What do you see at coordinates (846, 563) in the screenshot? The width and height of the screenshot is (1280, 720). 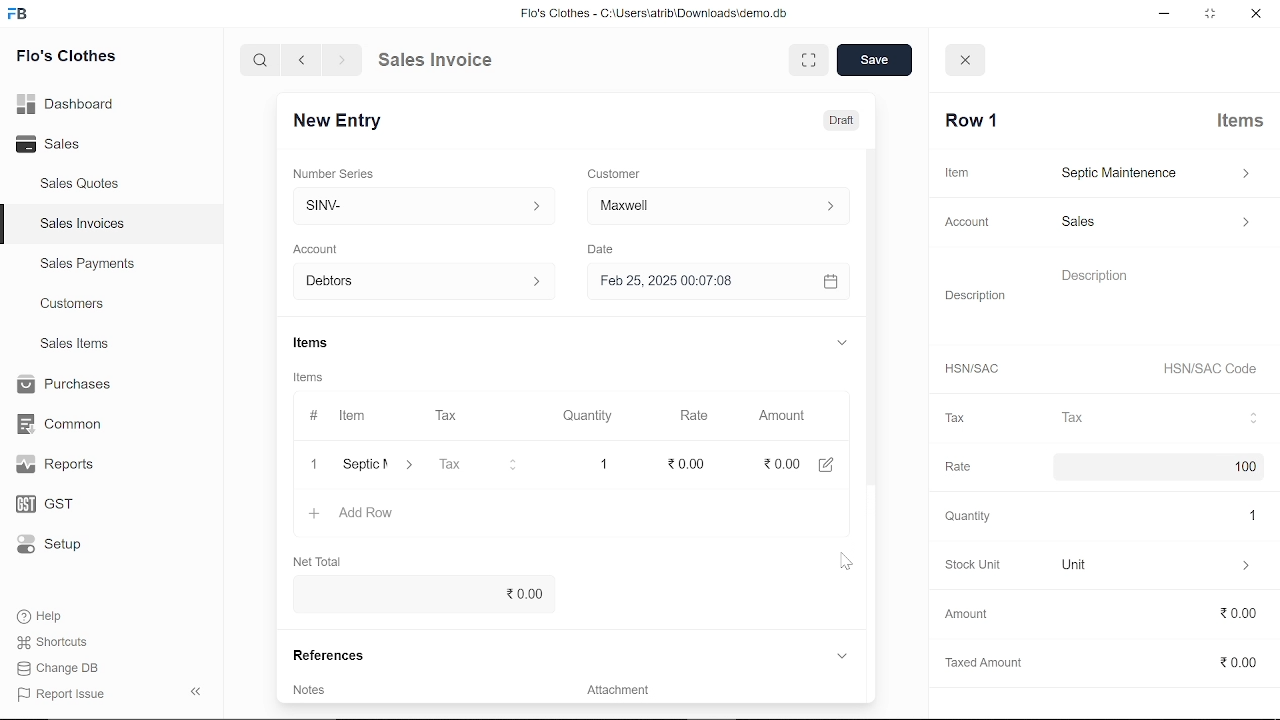 I see `cursor` at bounding box center [846, 563].